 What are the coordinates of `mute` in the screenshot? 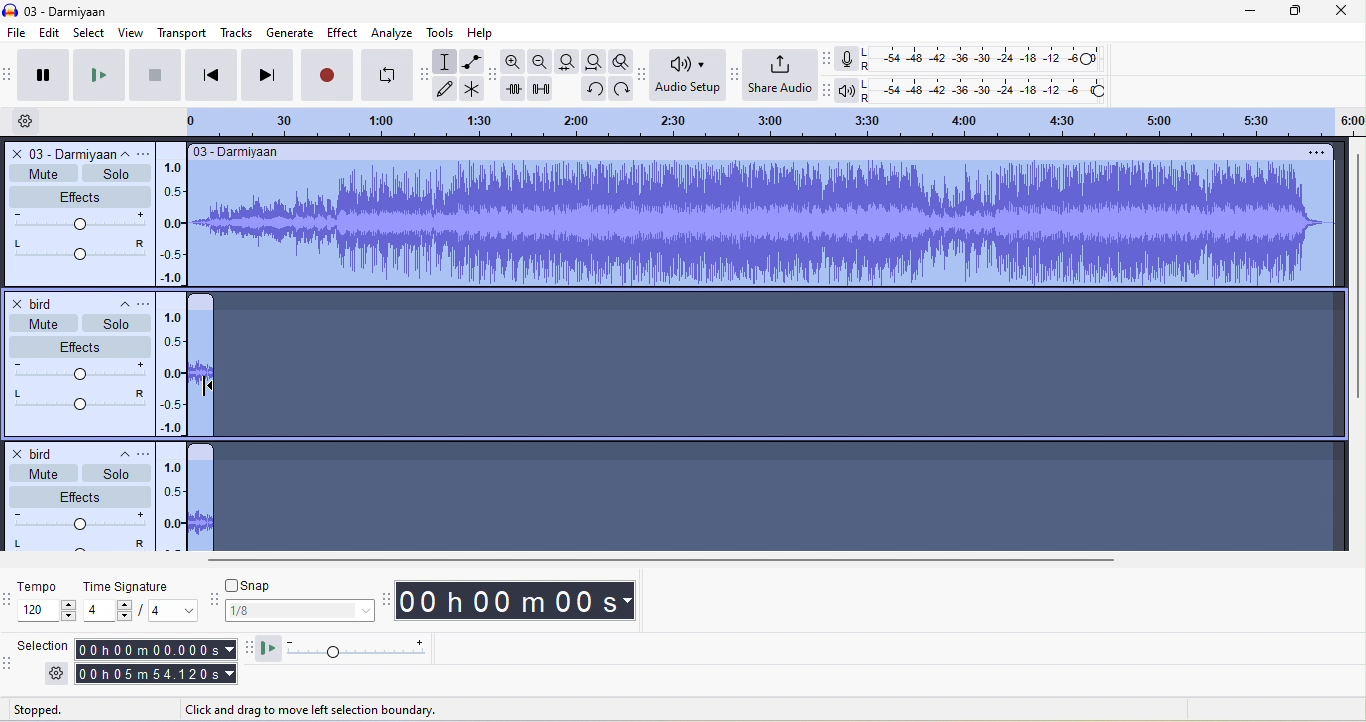 It's located at (41, 472).